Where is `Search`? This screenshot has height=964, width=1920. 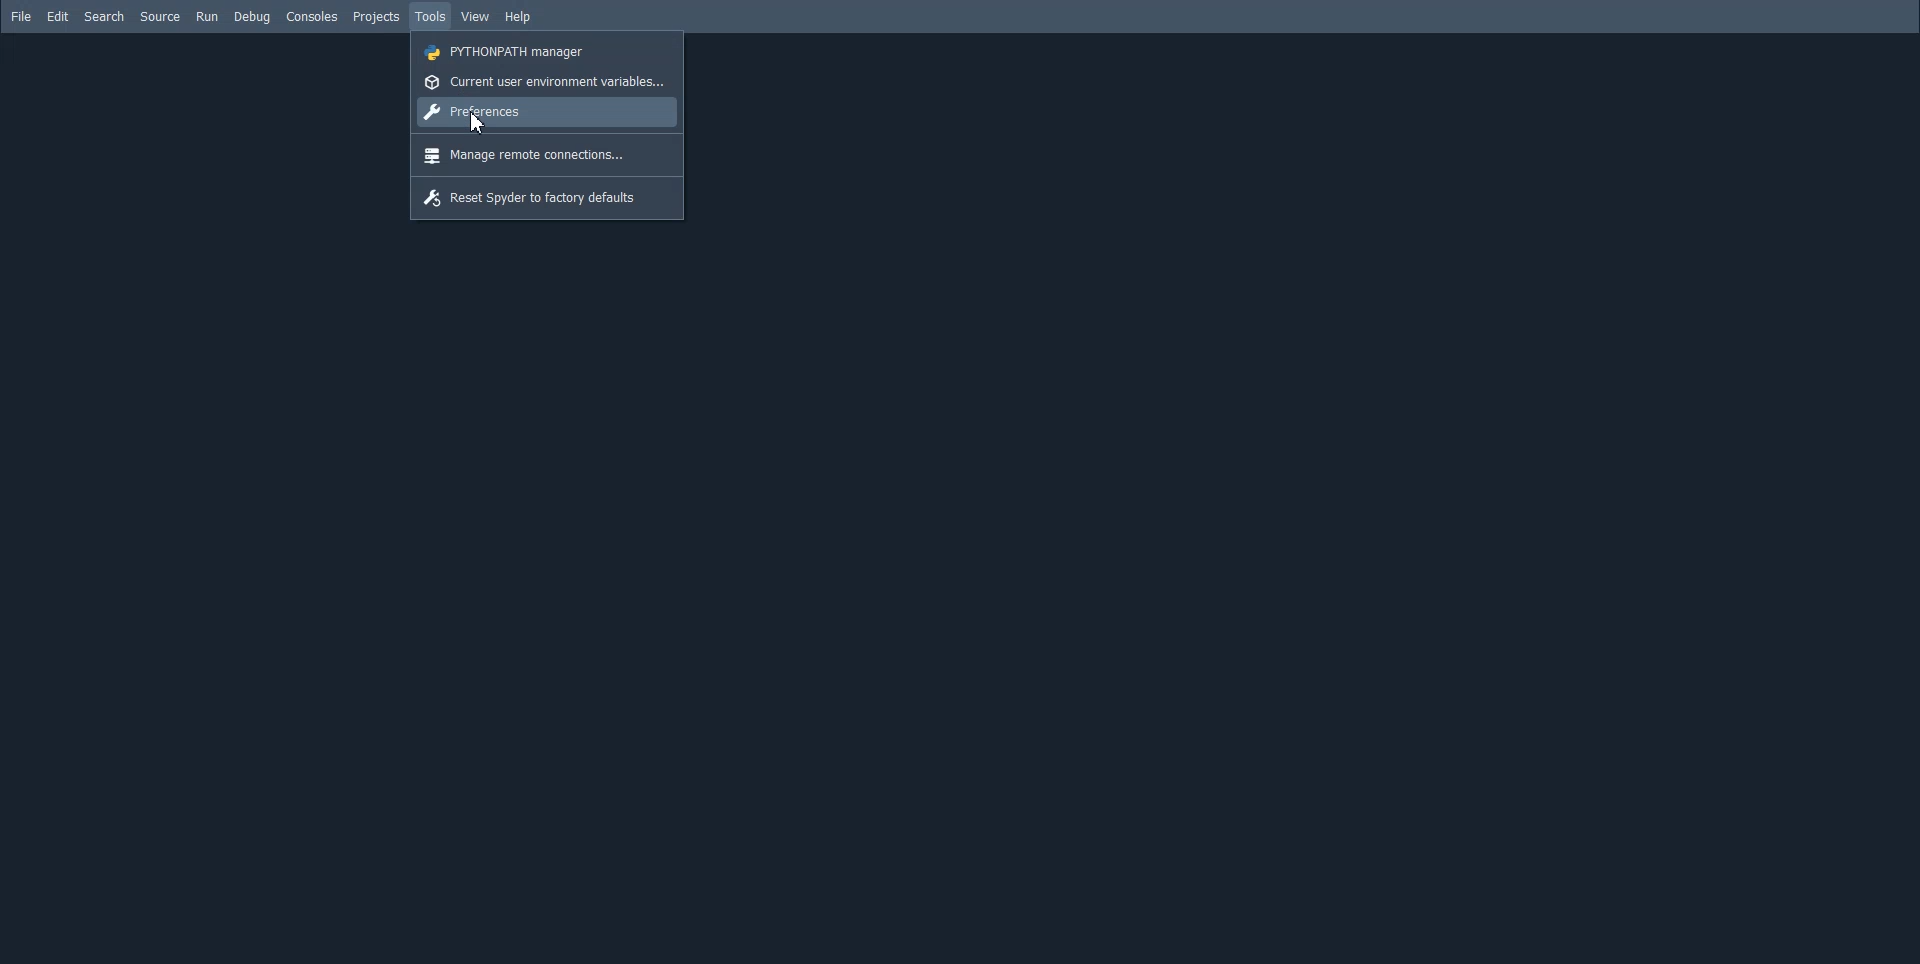 Search is located at coordinates (104, 17).